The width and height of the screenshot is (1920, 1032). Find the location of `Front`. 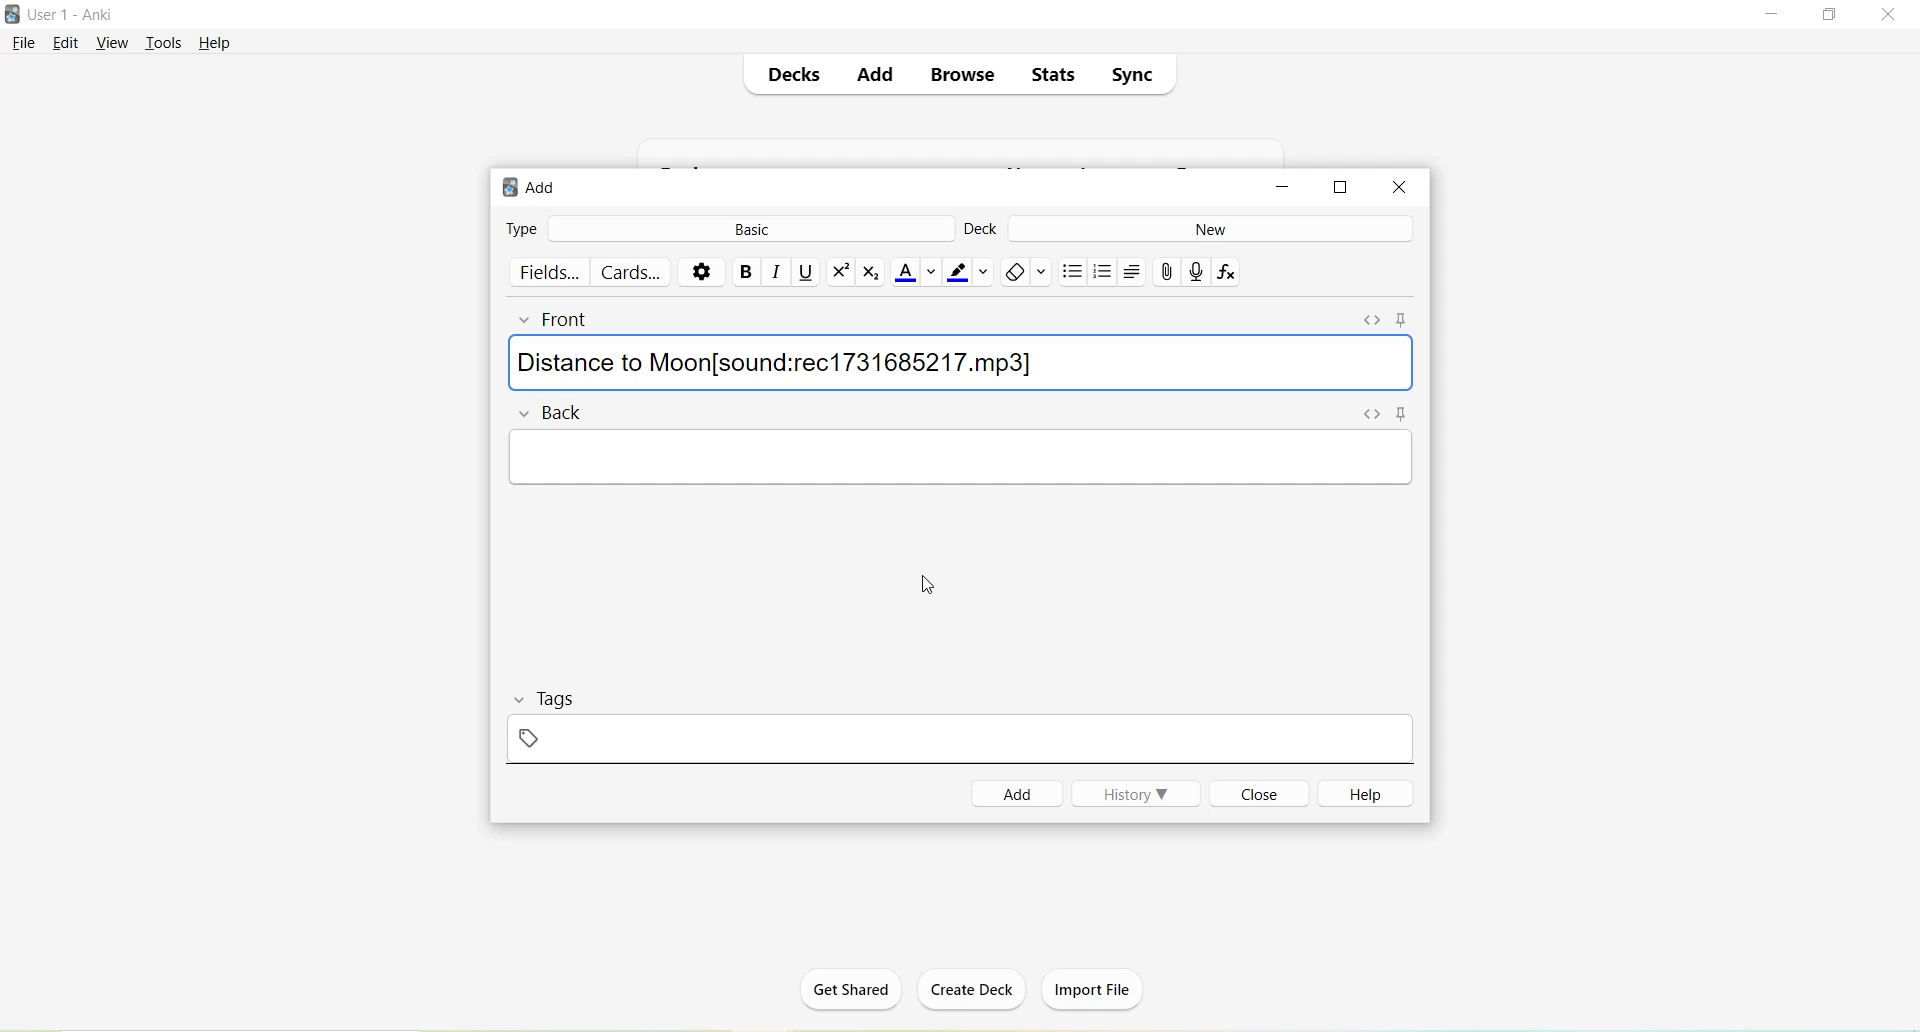

Front is located at coordinates (569, 320).